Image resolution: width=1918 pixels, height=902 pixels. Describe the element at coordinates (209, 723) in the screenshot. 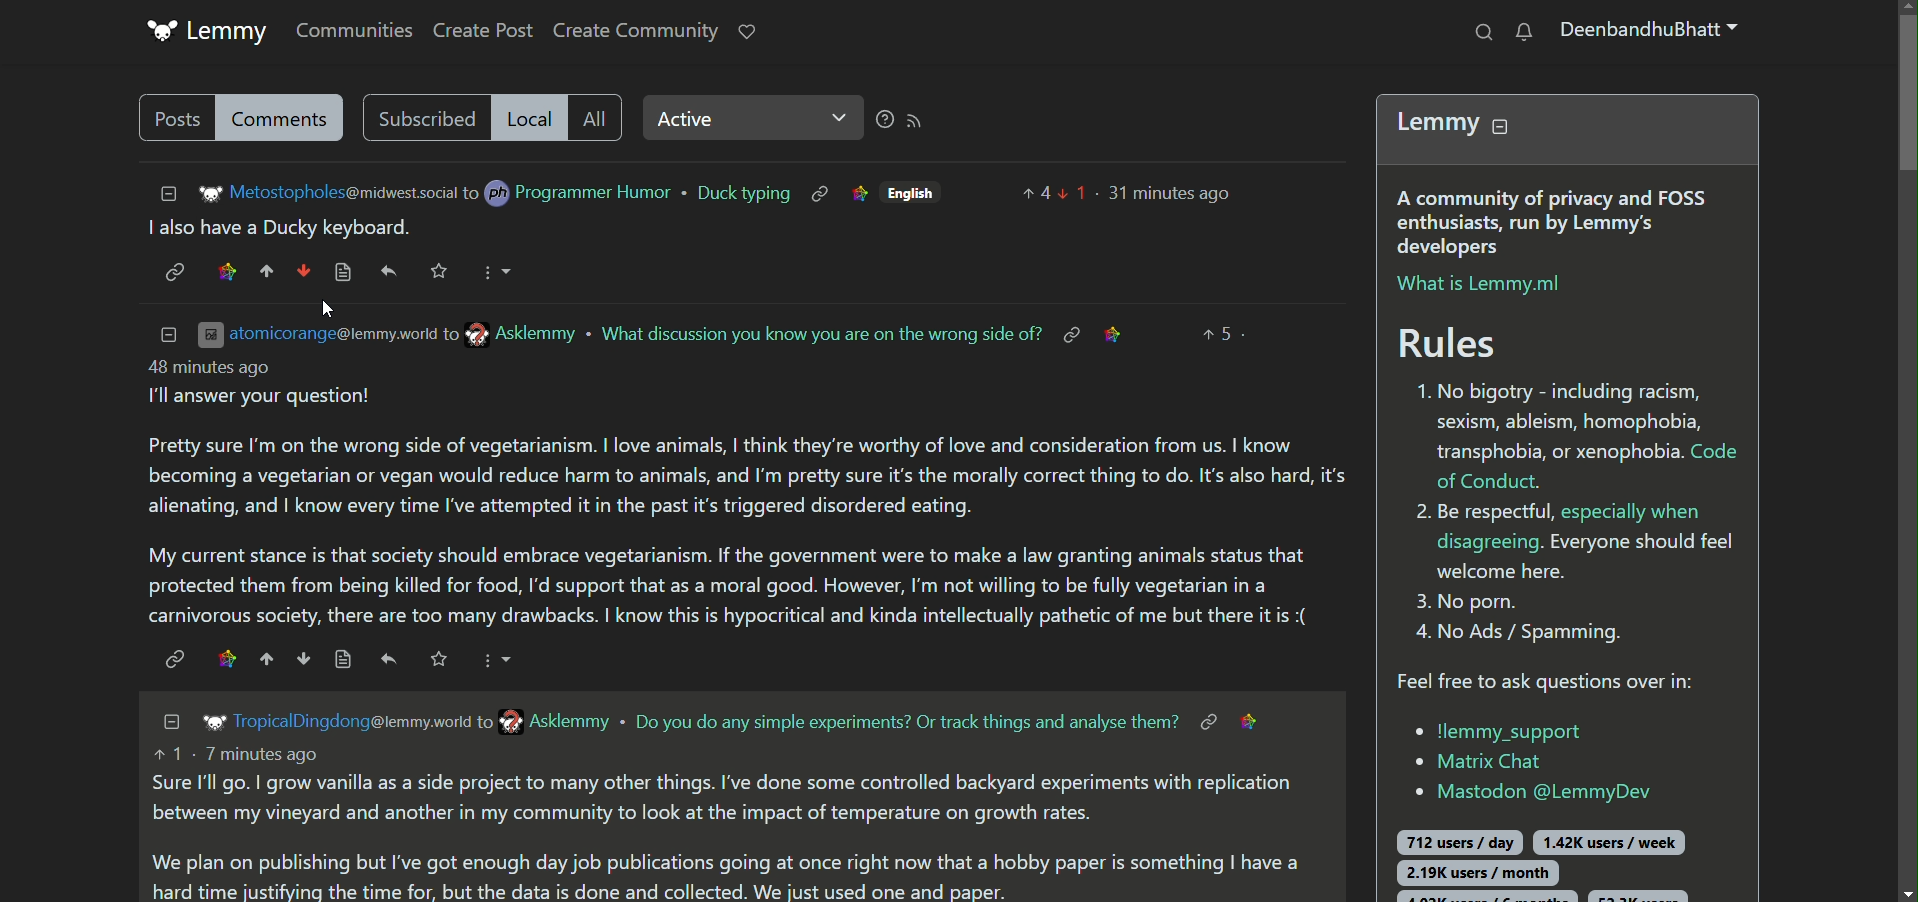

I see `lemmy logo` at that location.